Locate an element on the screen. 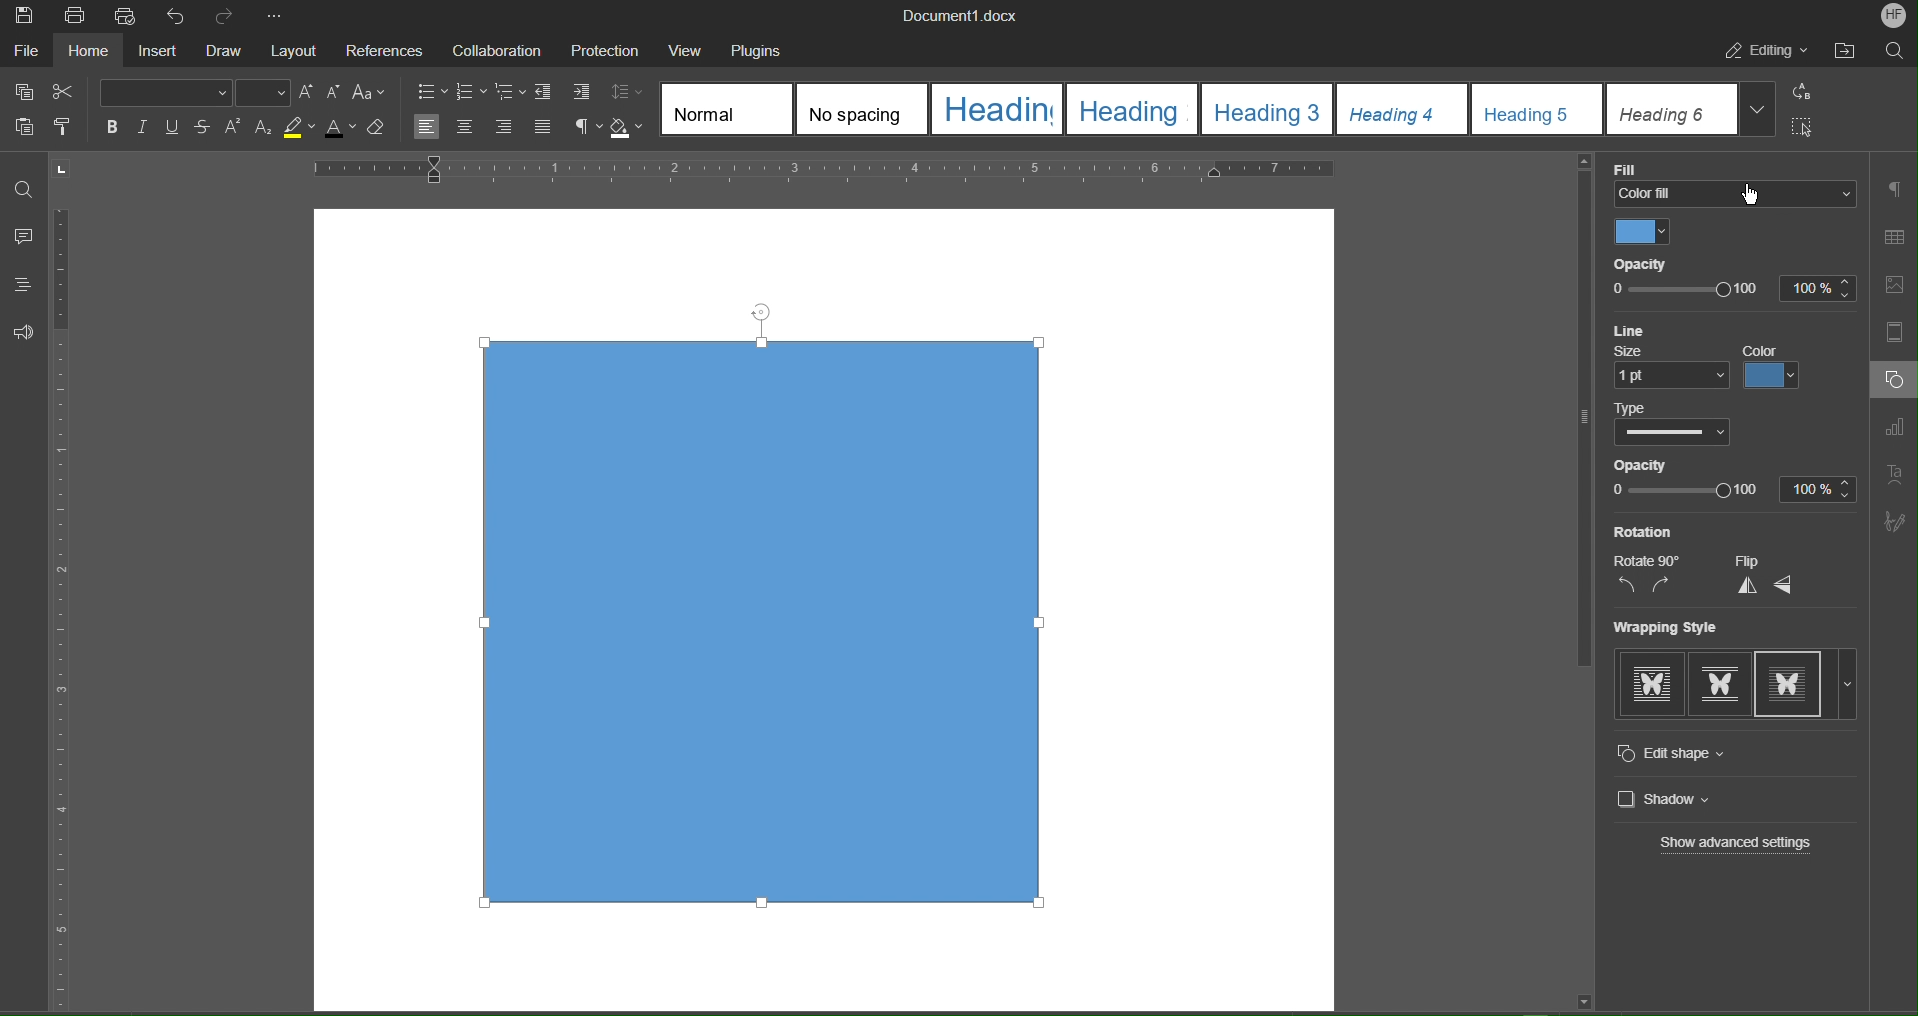  References is located at coordinates (388, 48).